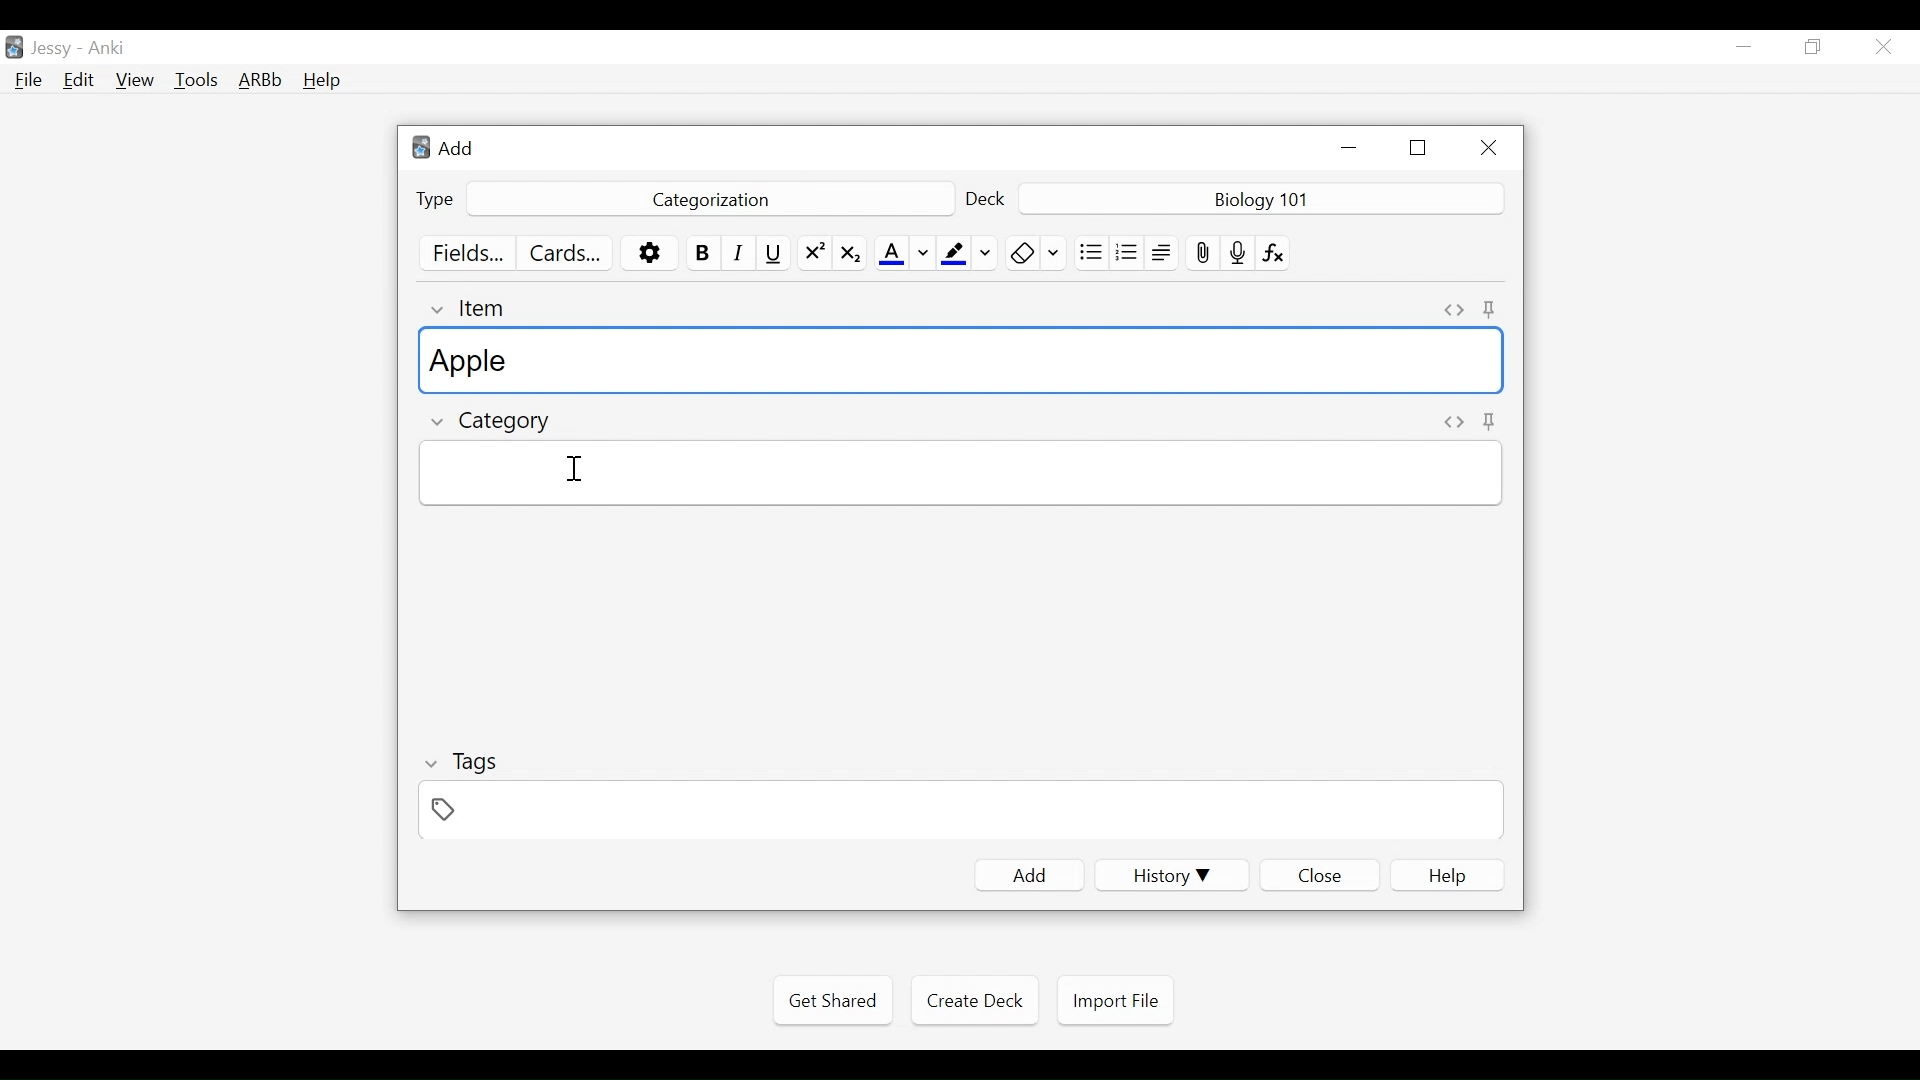  What do you see at coordinates (1492, 420) in the screenshot?
I see `Toggle sticky` at bounding box center [1492, 420].